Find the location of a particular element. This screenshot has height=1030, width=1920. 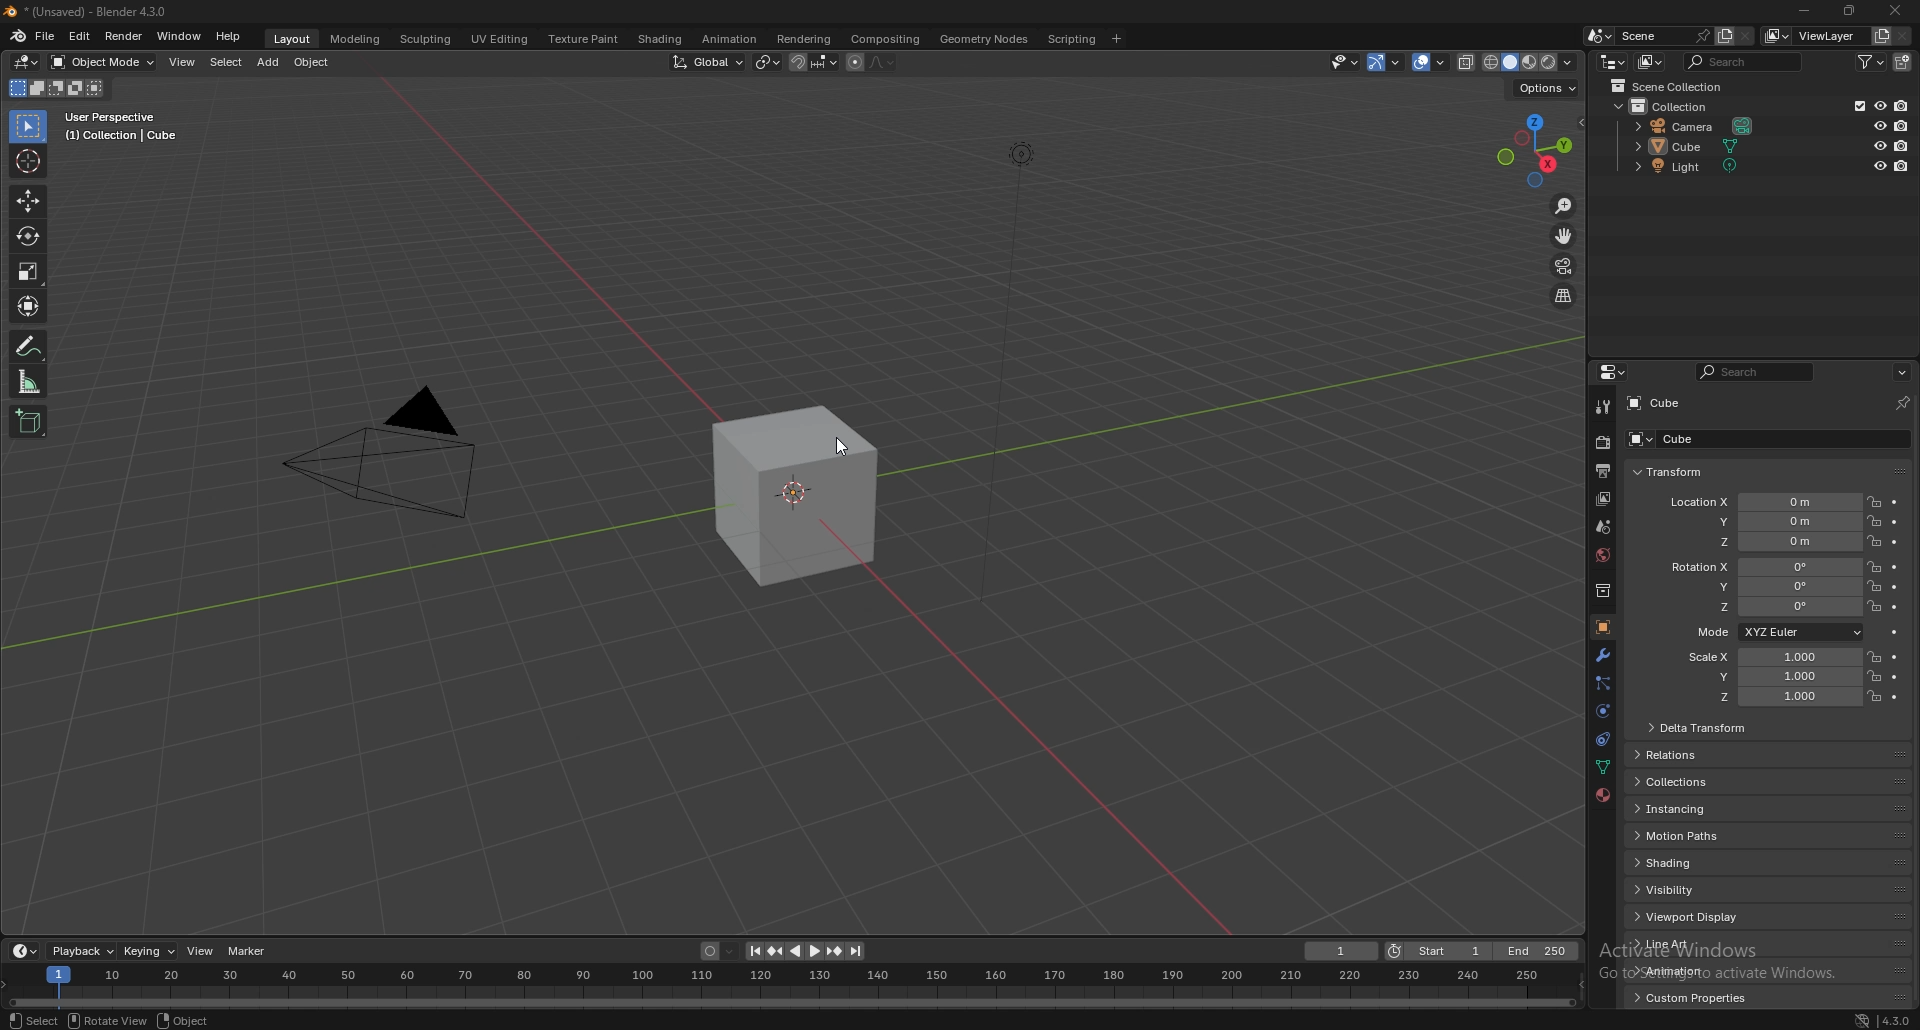

viewport shading is located at coordinates (1530, 64).